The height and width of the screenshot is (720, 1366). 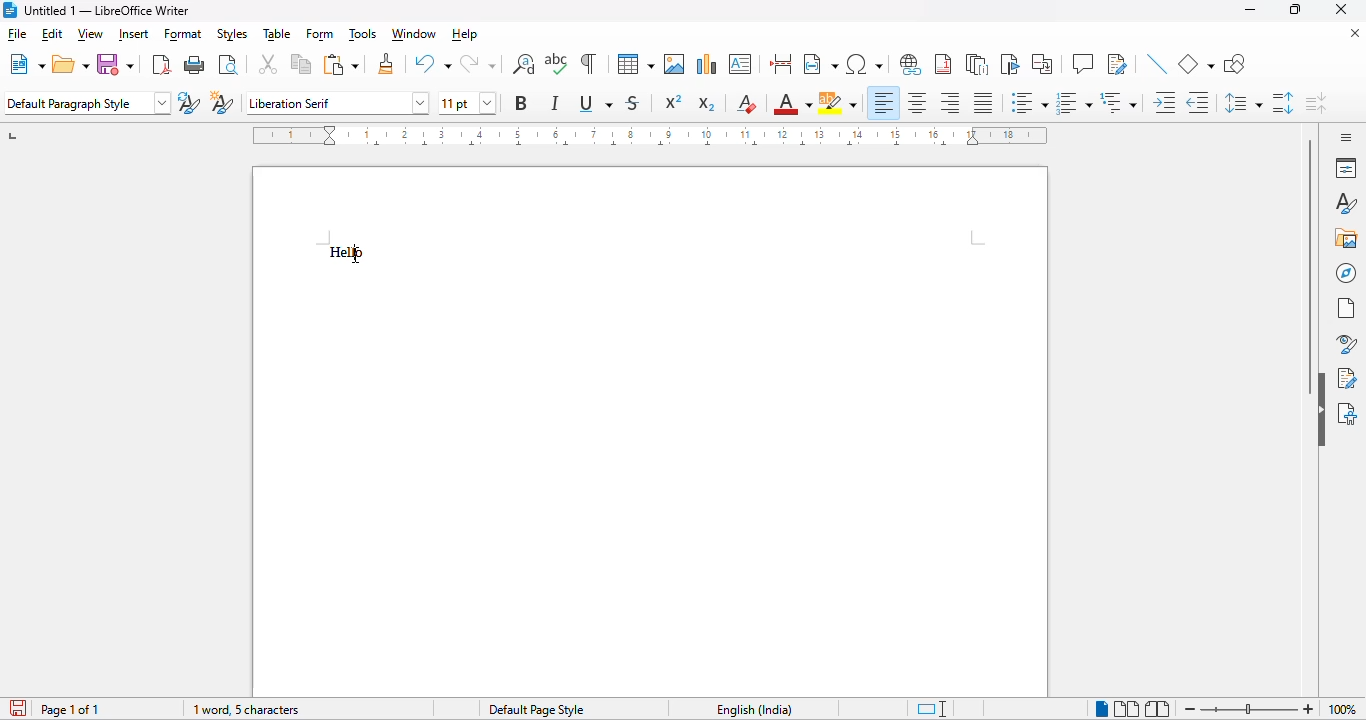 I want to click on toggle print preview, so click(x=230, y=64).